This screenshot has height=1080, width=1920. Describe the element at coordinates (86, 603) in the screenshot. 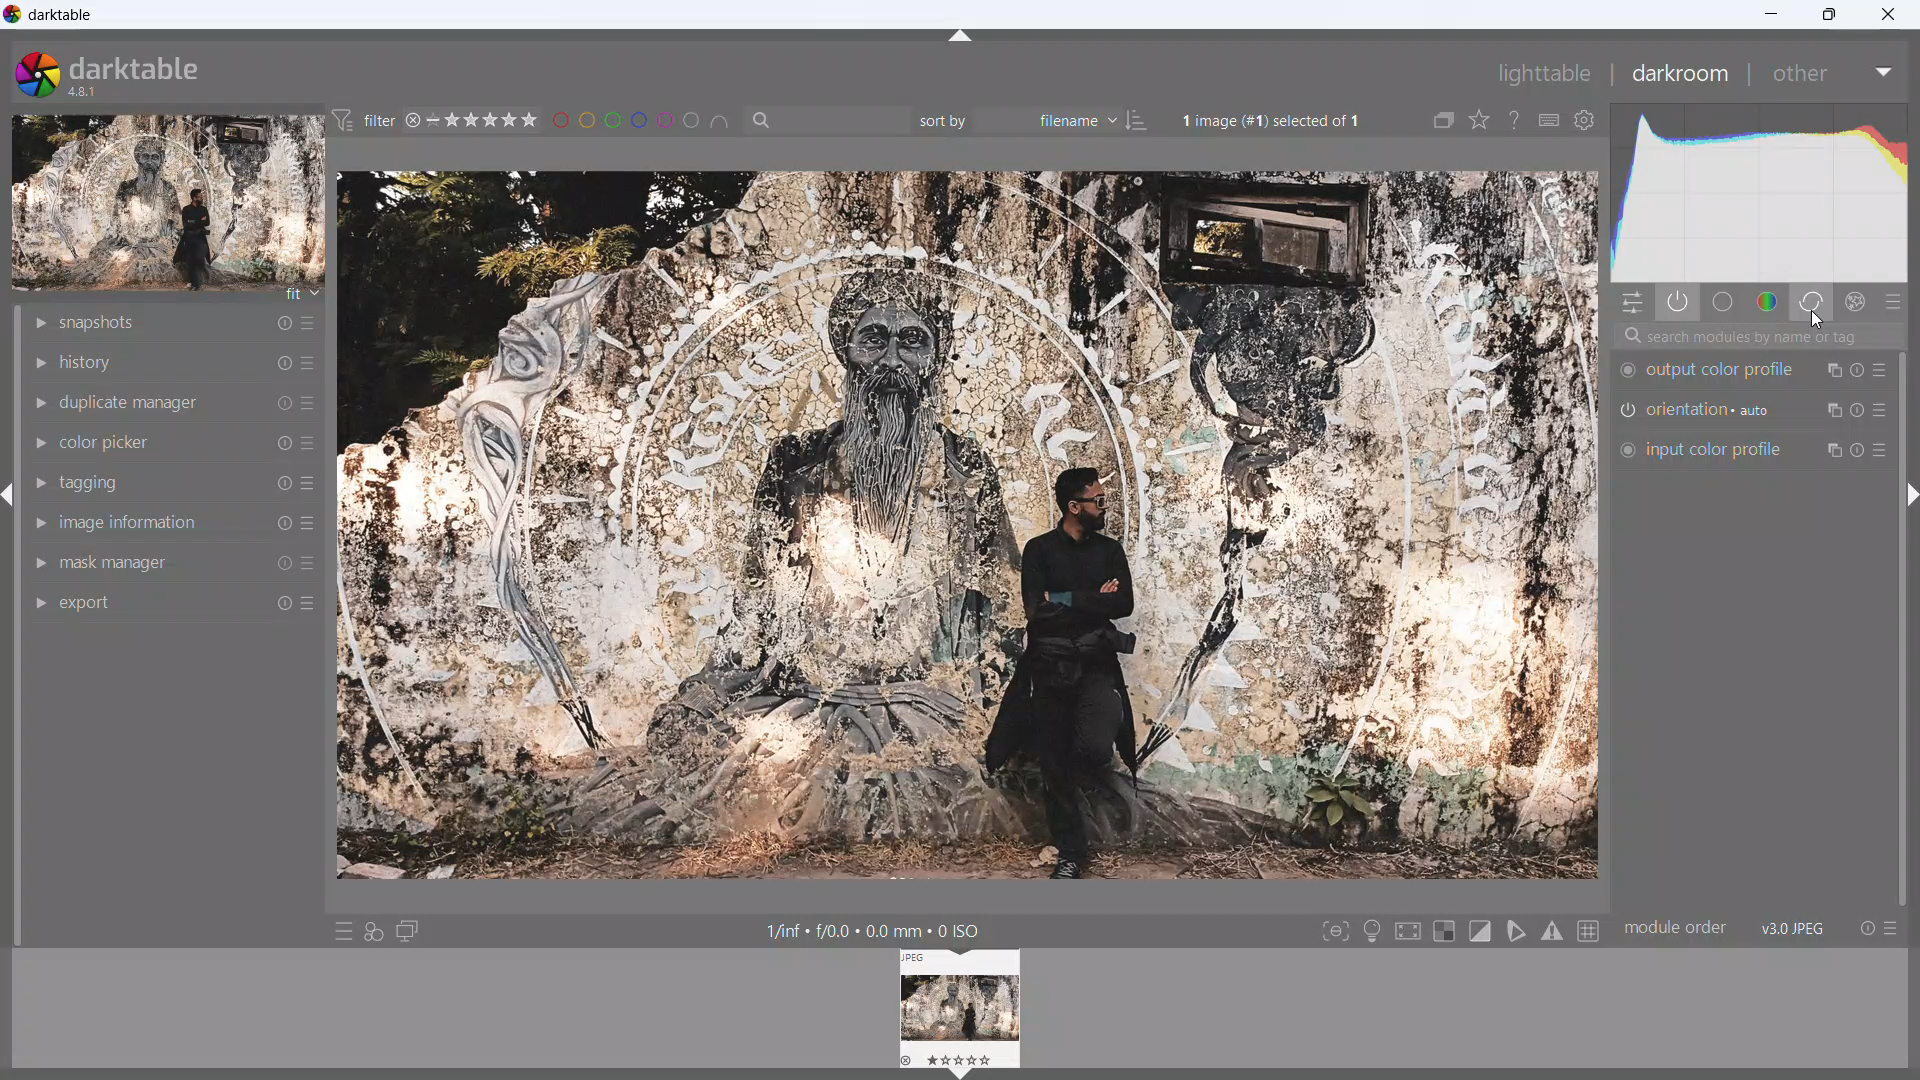

I see `export` at that location.